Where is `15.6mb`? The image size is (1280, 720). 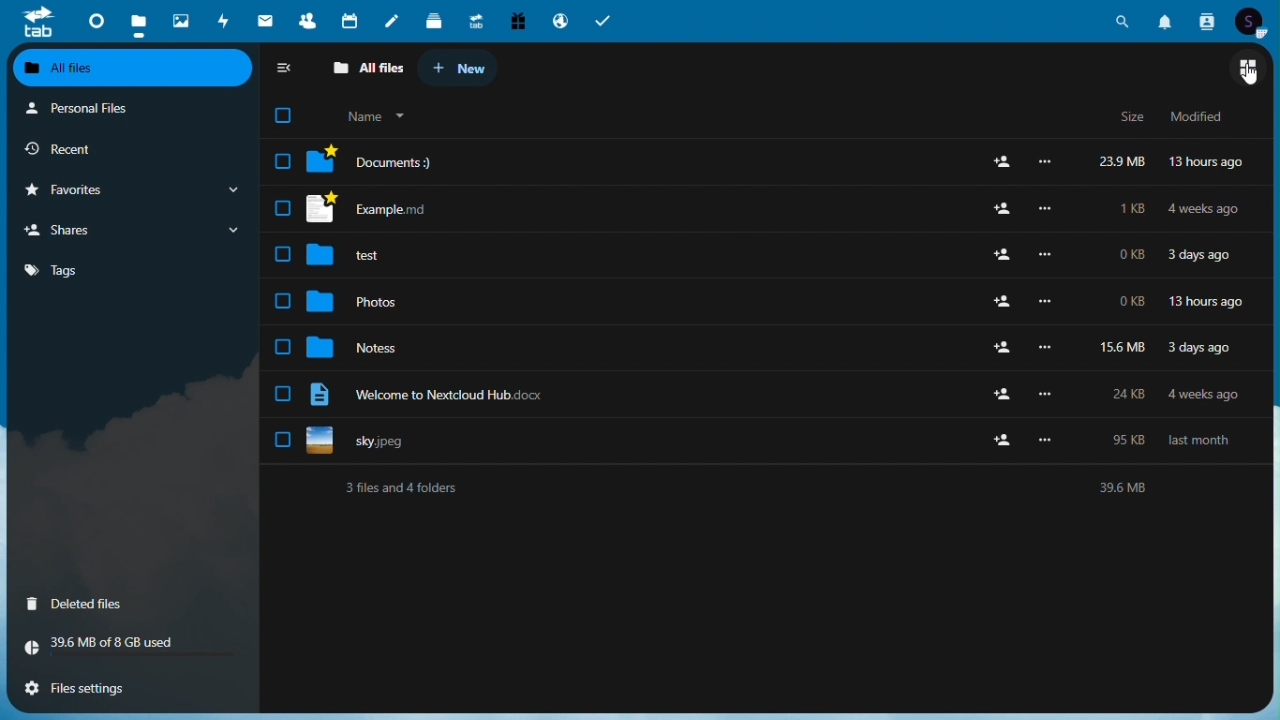 15.6mb is located at coordinates (1125, 345).